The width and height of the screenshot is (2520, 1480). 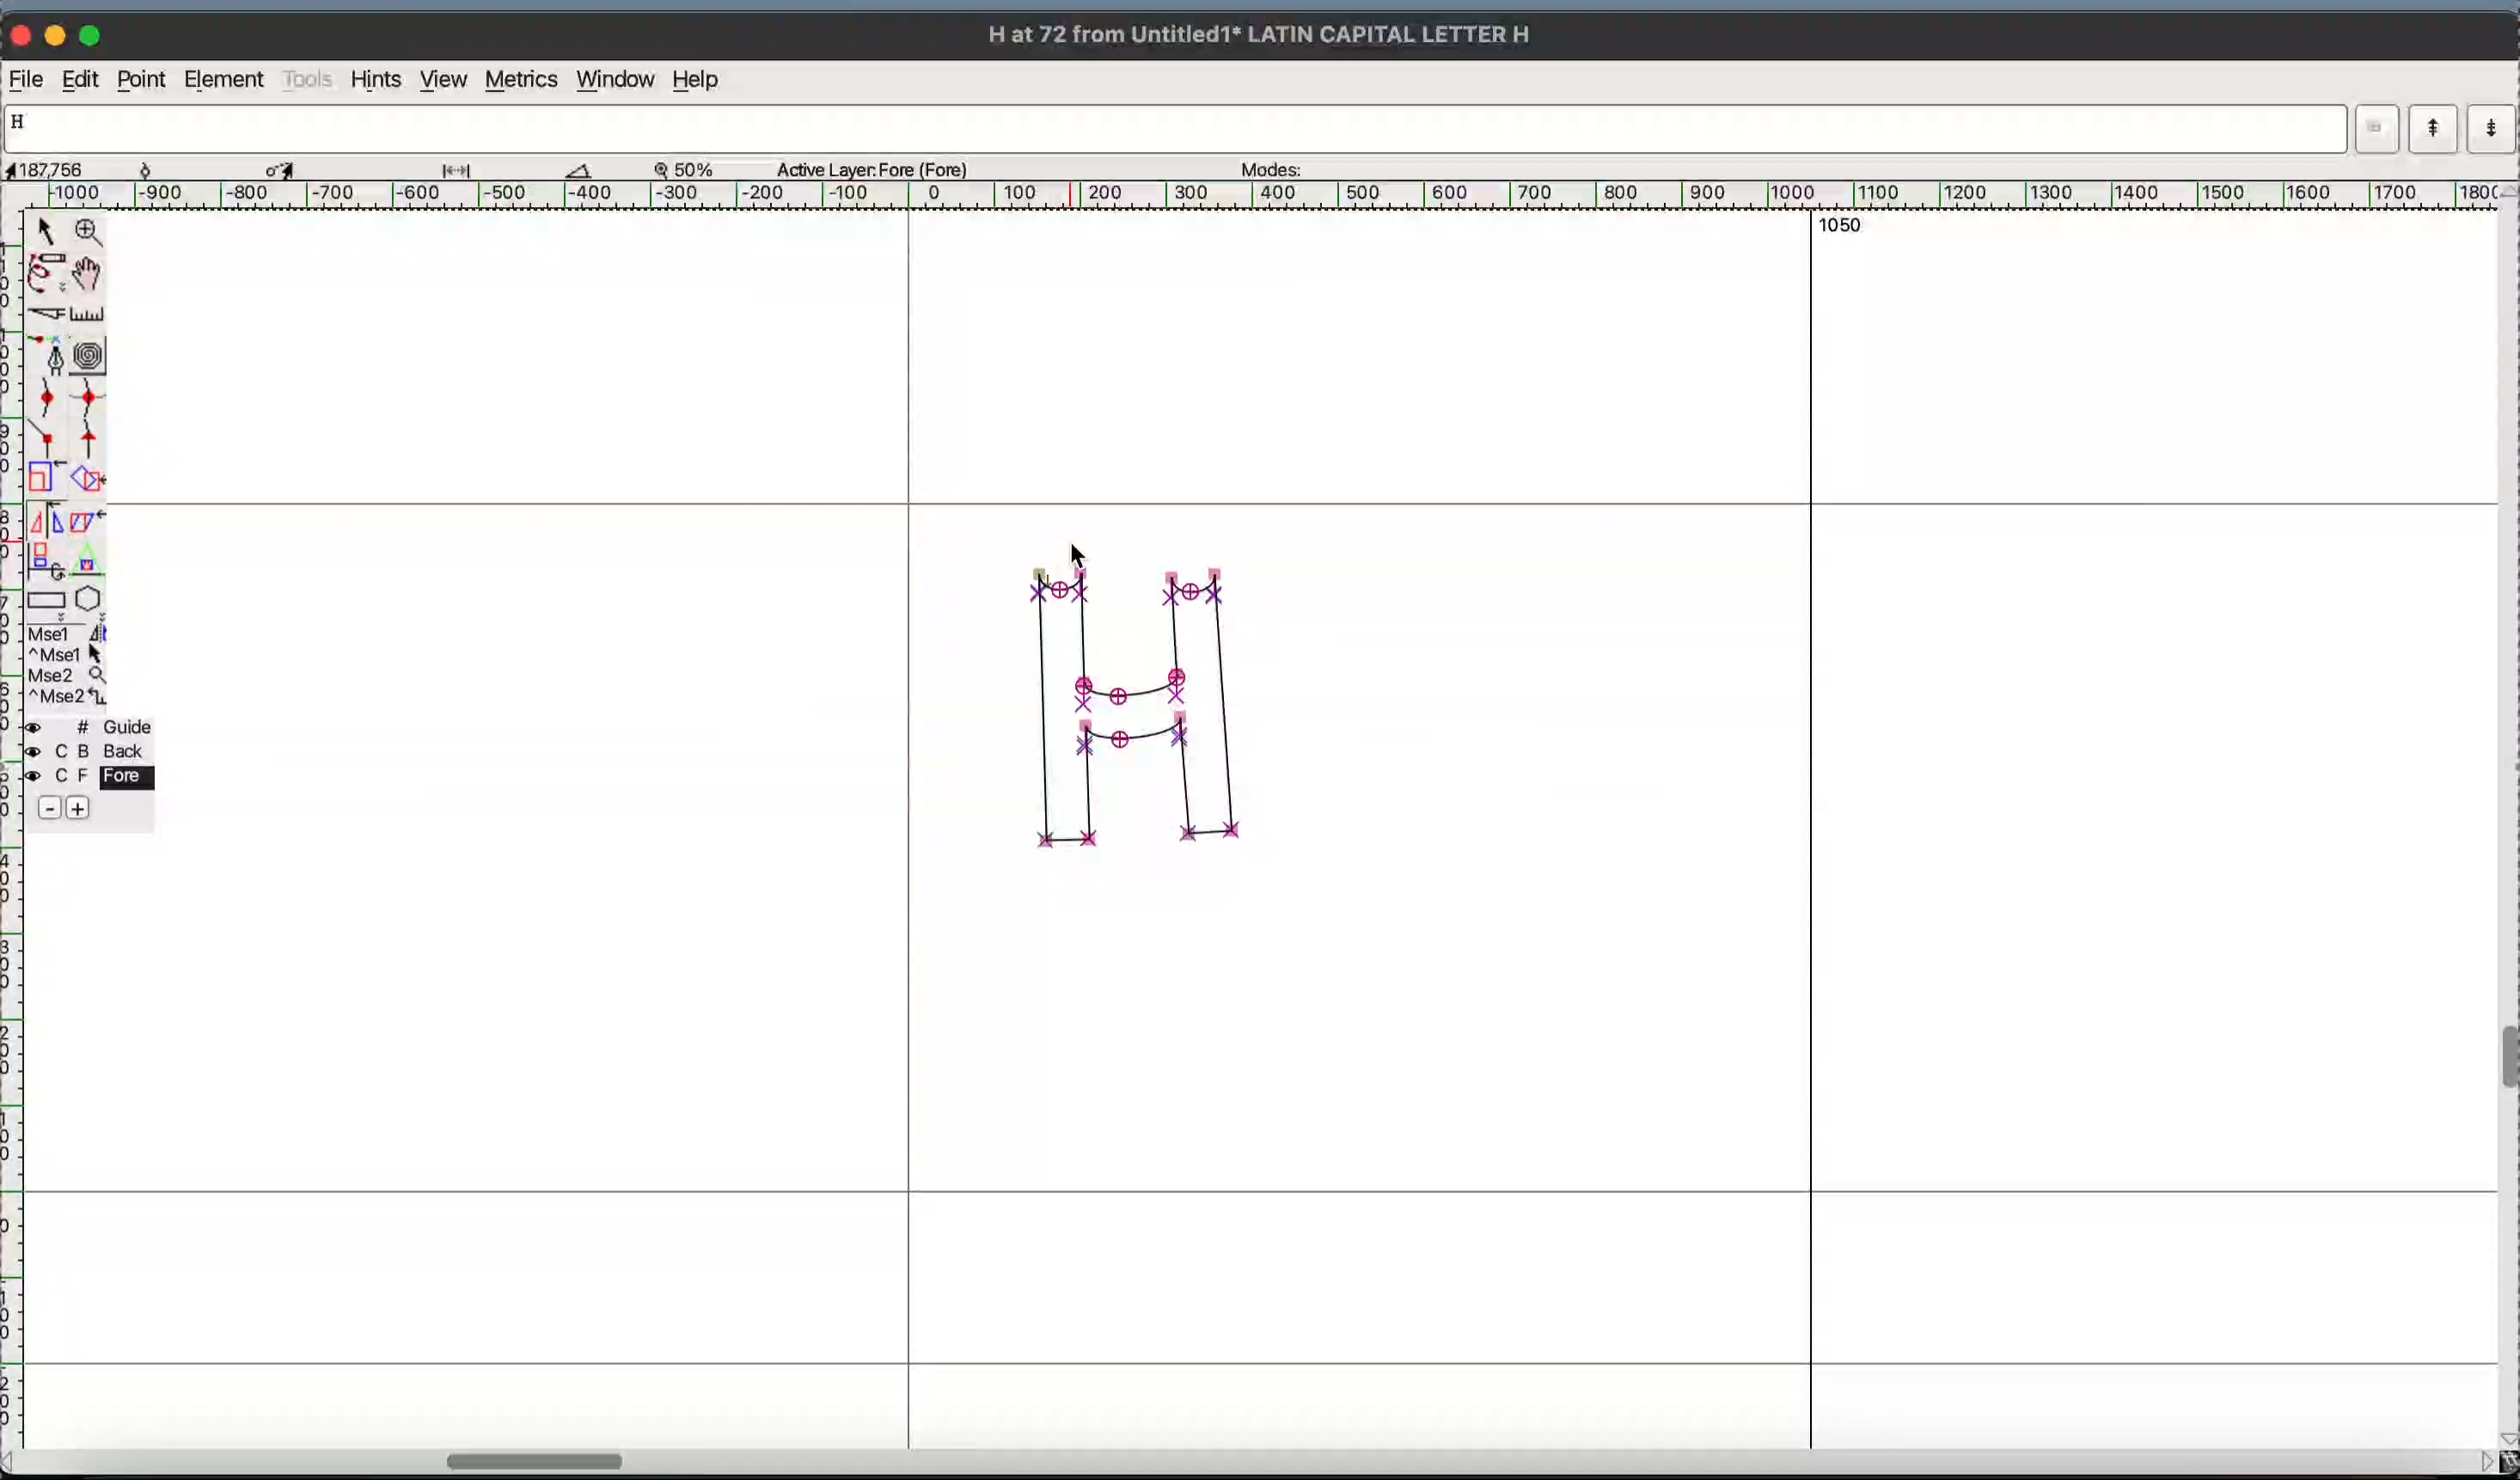 I want to click on flip, so click(x=47, y=517).